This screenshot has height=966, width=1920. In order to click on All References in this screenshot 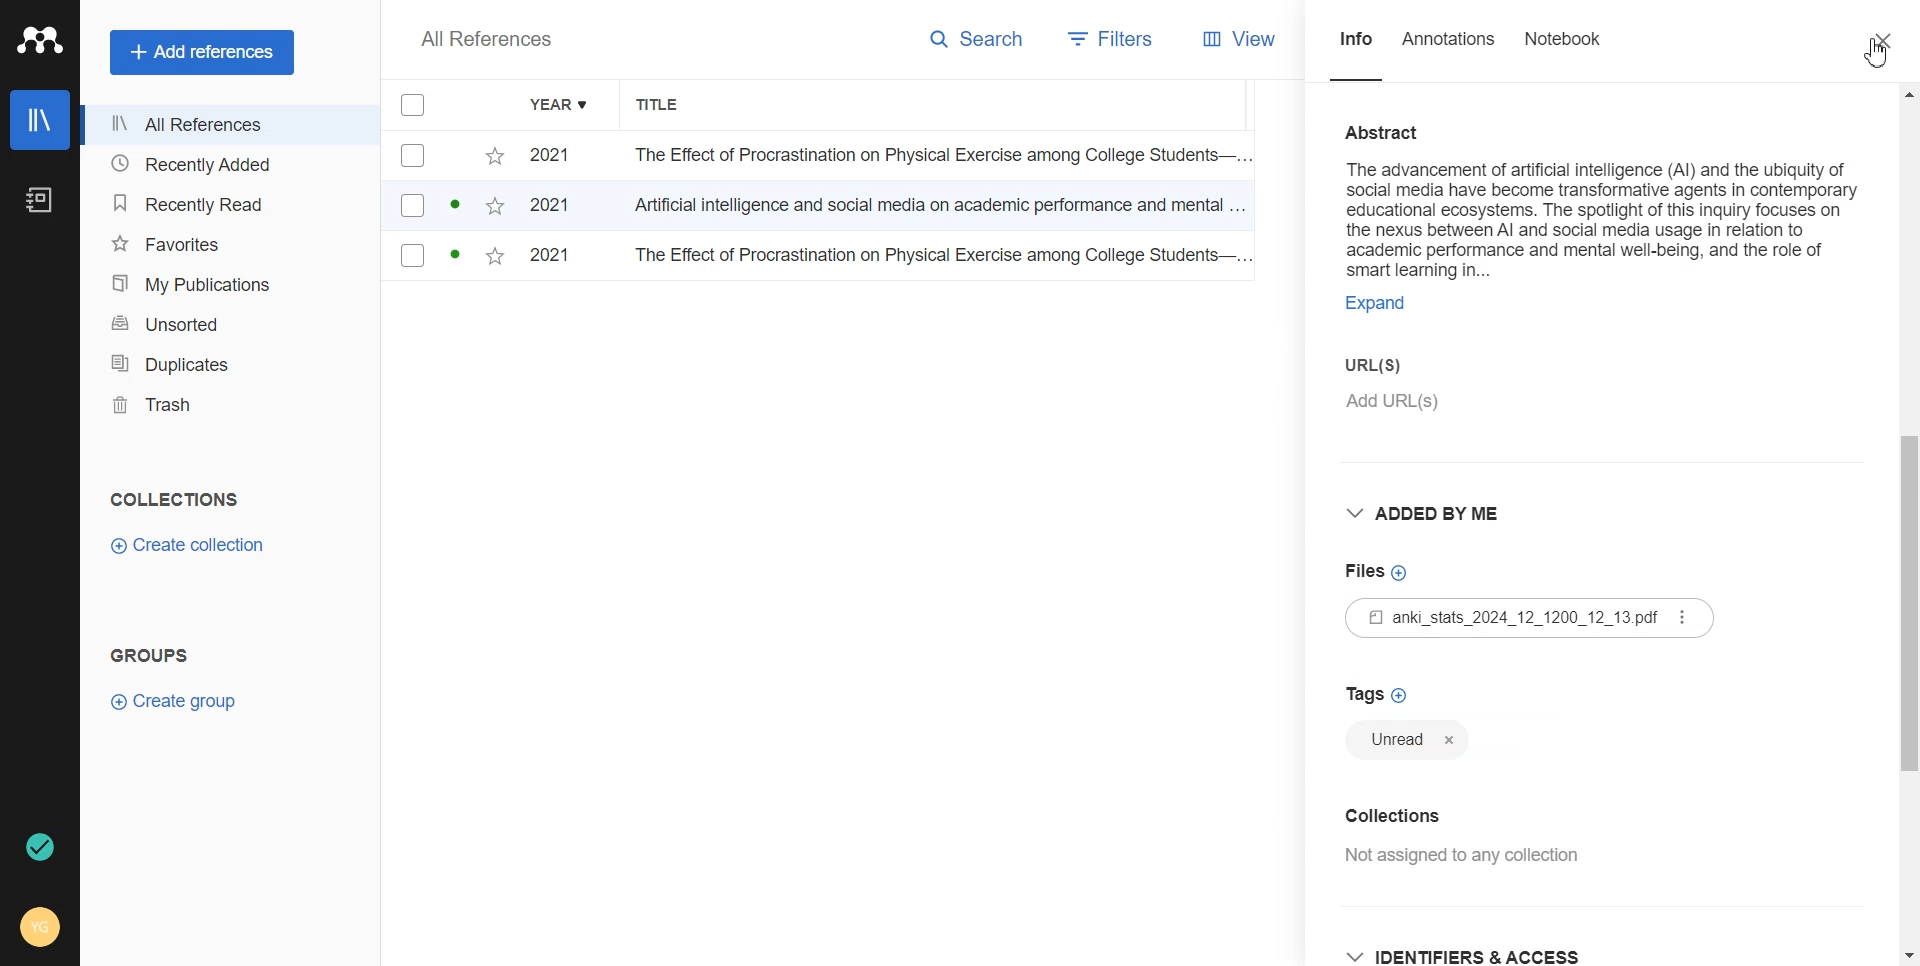, I will do `click(486, 39)`.